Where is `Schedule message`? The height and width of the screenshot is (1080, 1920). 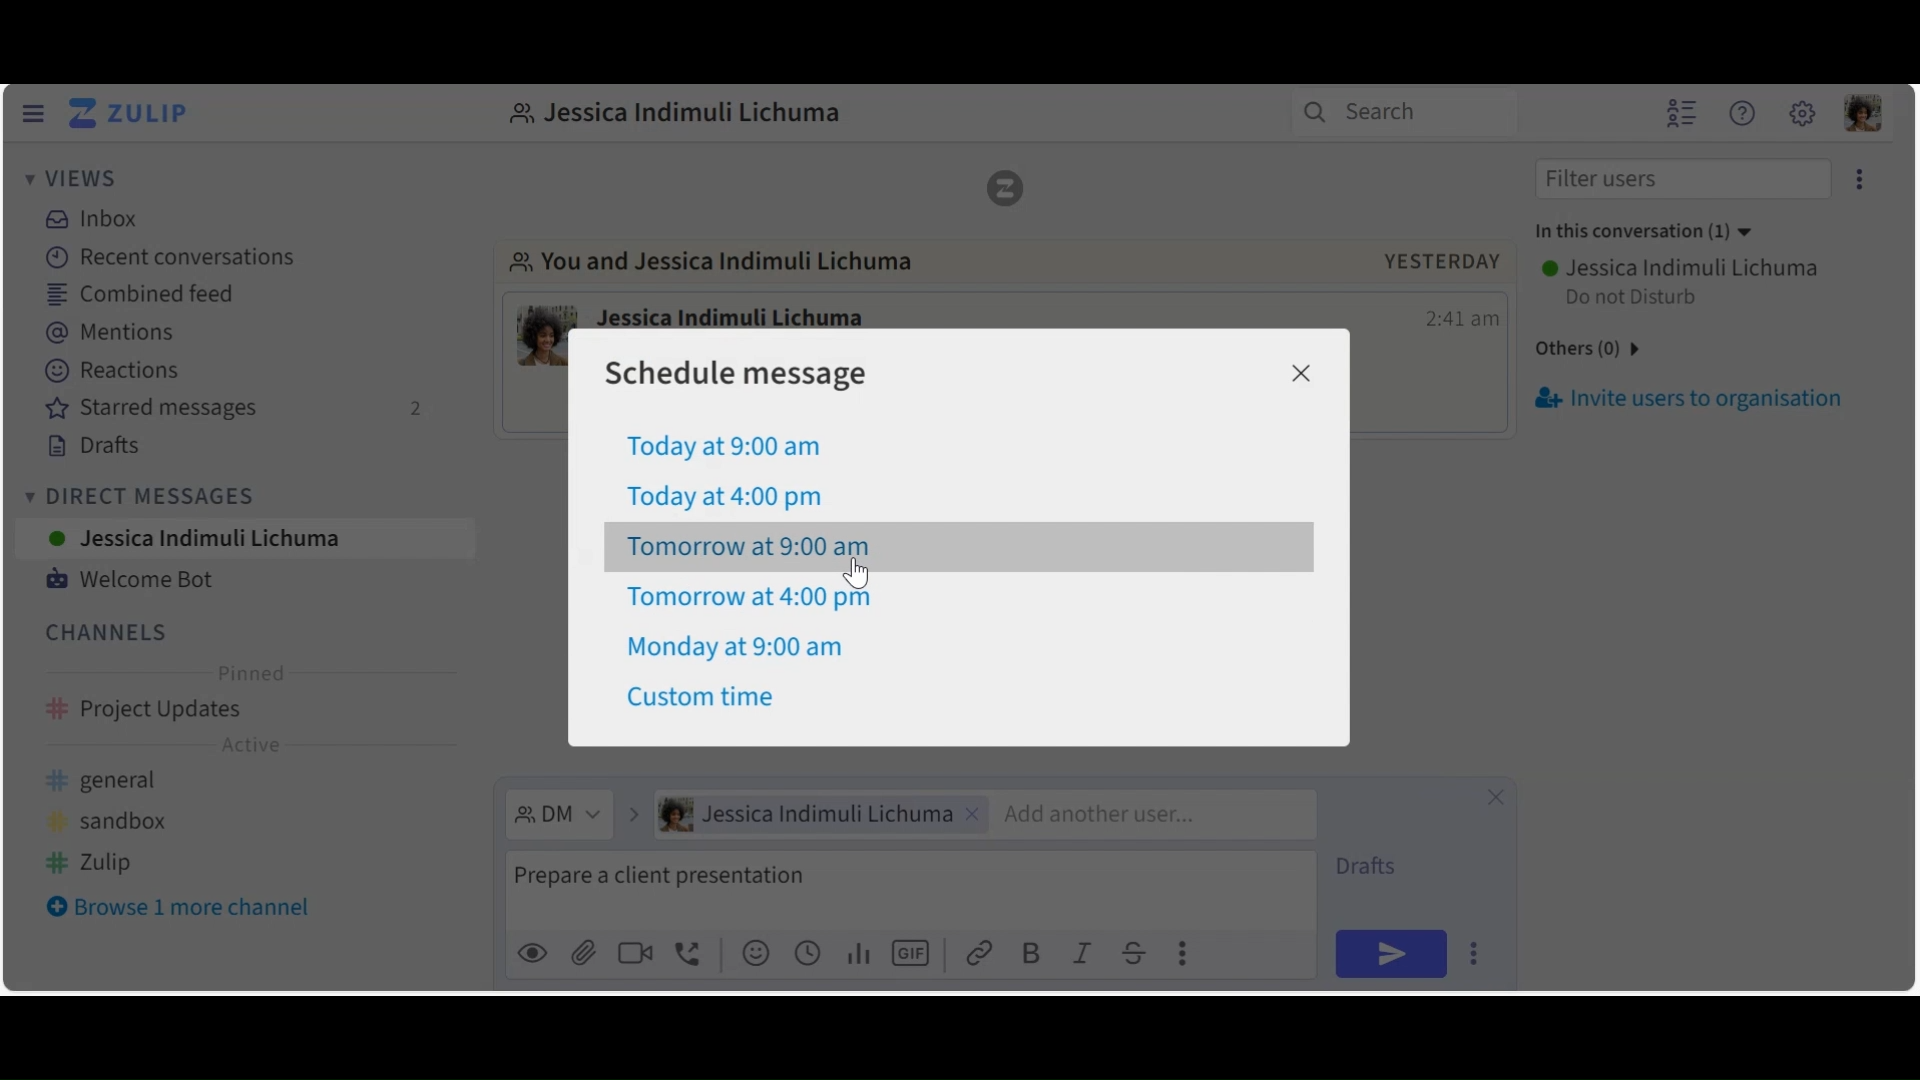 Schedule message is located at coordinates (737, 373).